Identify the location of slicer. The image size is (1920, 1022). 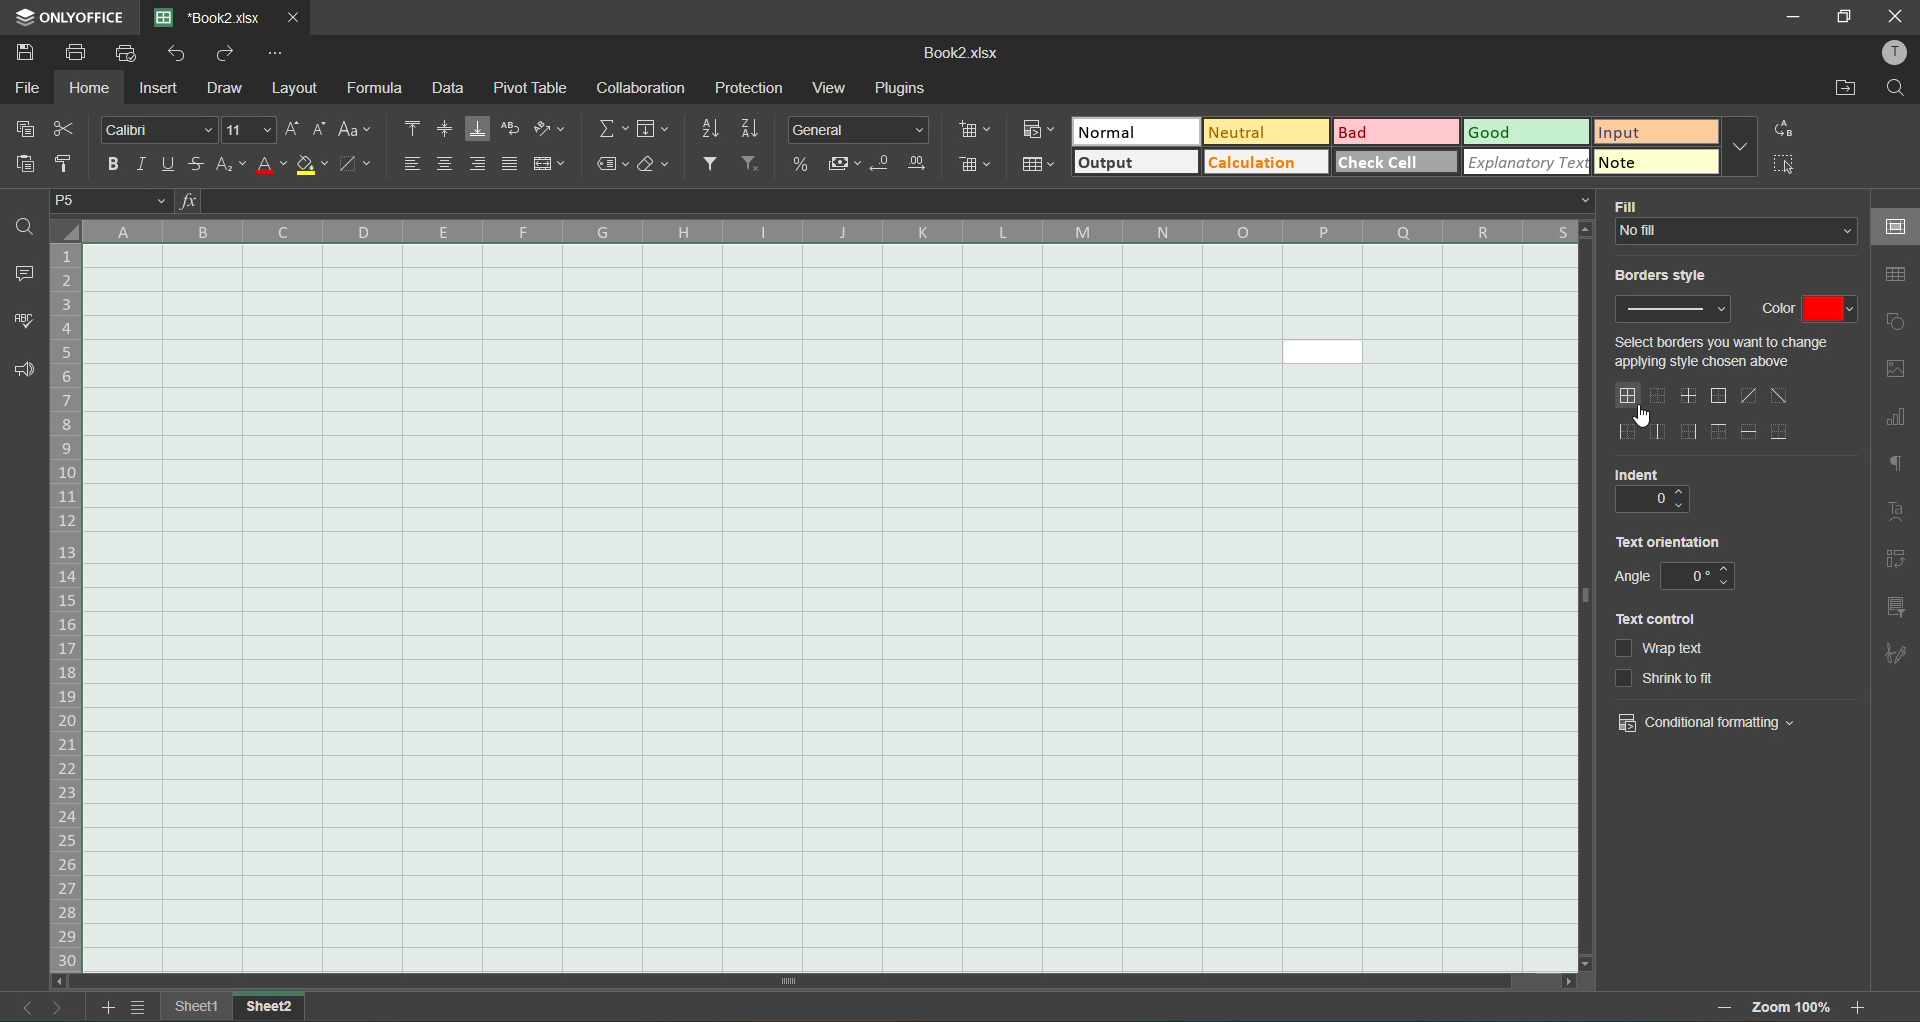
(1898, 610).